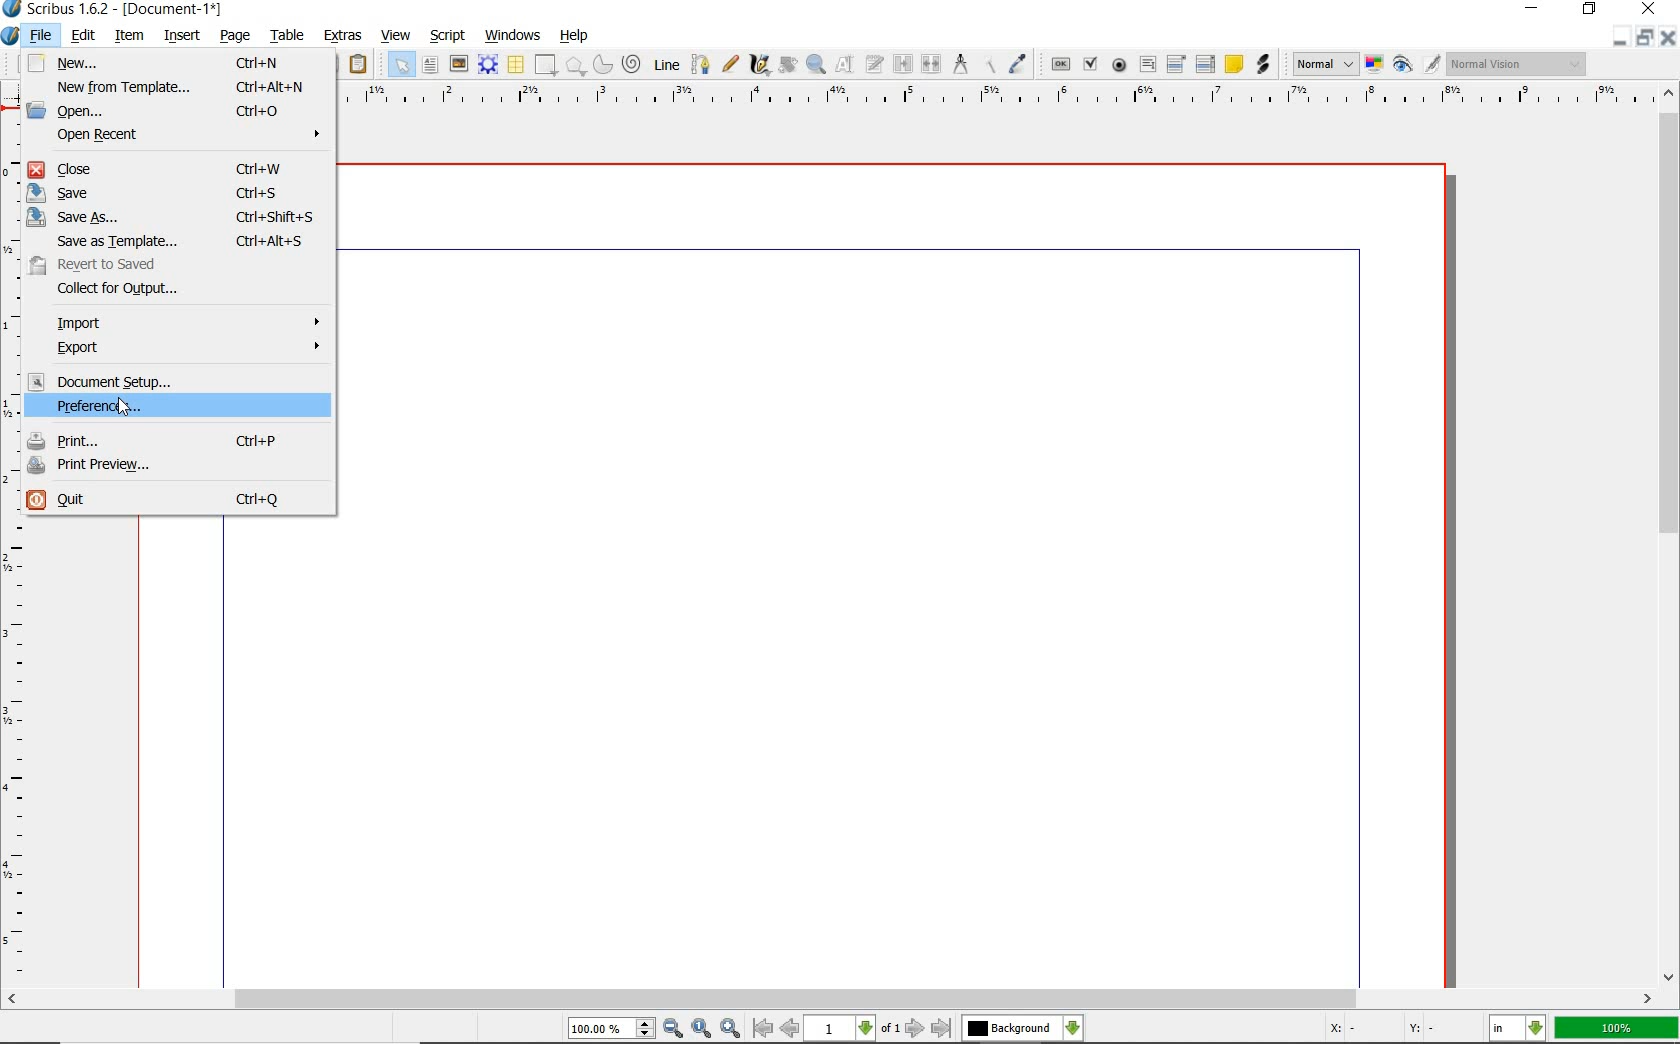 The width and height of the screenshot is (1680, 1044). I want to click on OPEN, so click(174, 111).